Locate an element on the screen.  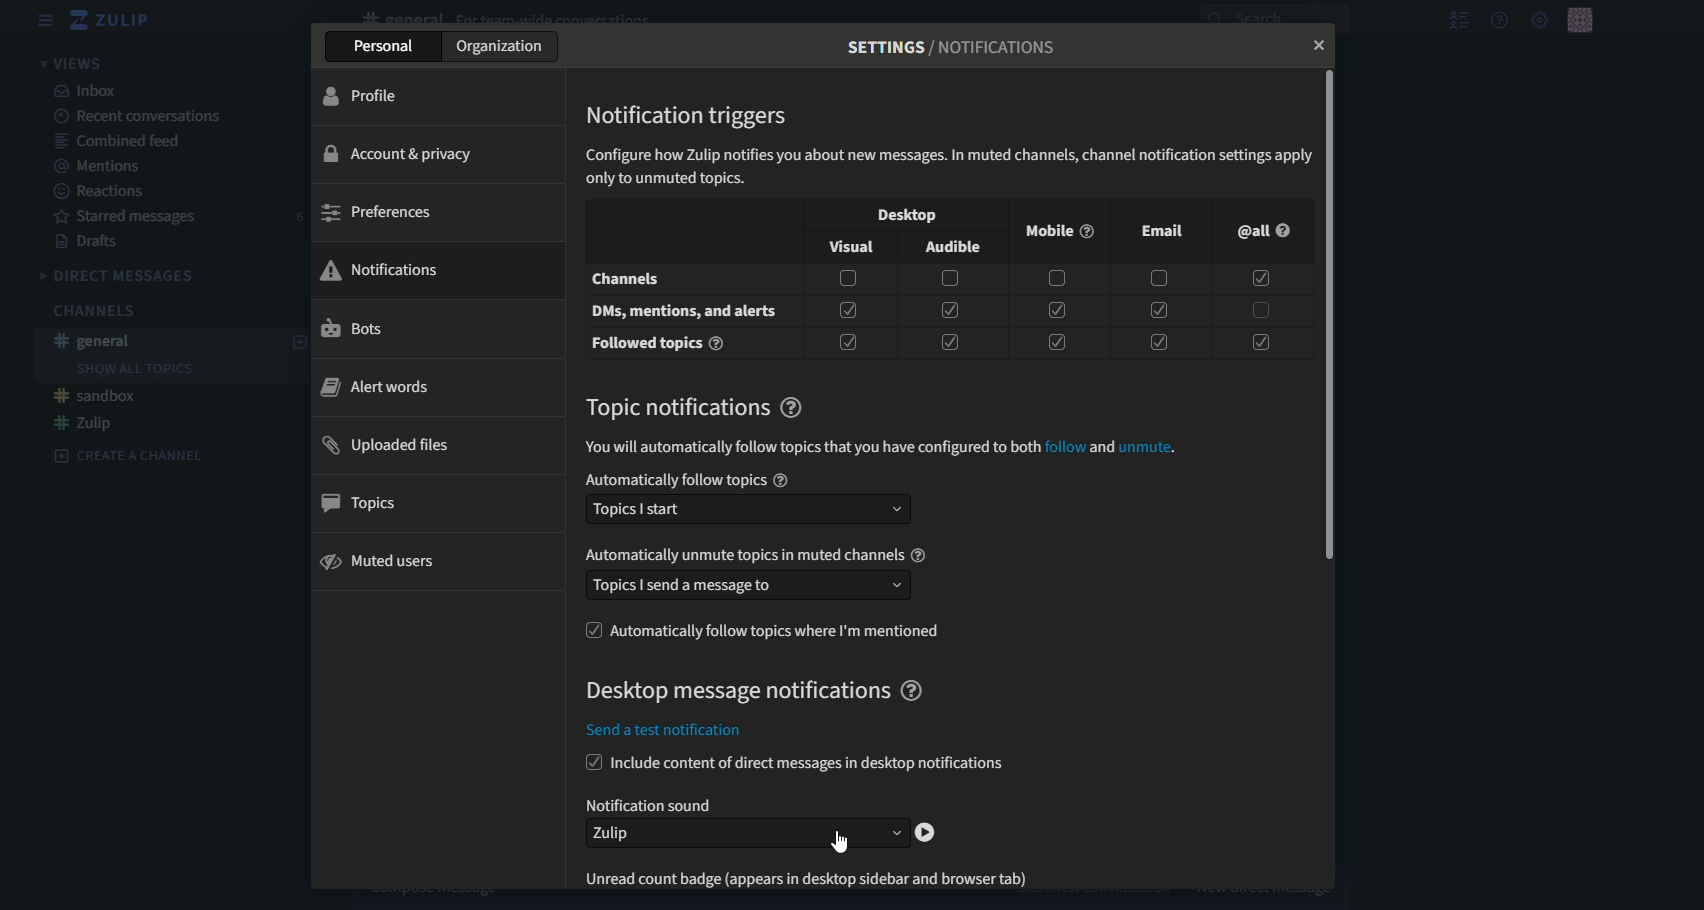
text is located at coordinates (685, 313).